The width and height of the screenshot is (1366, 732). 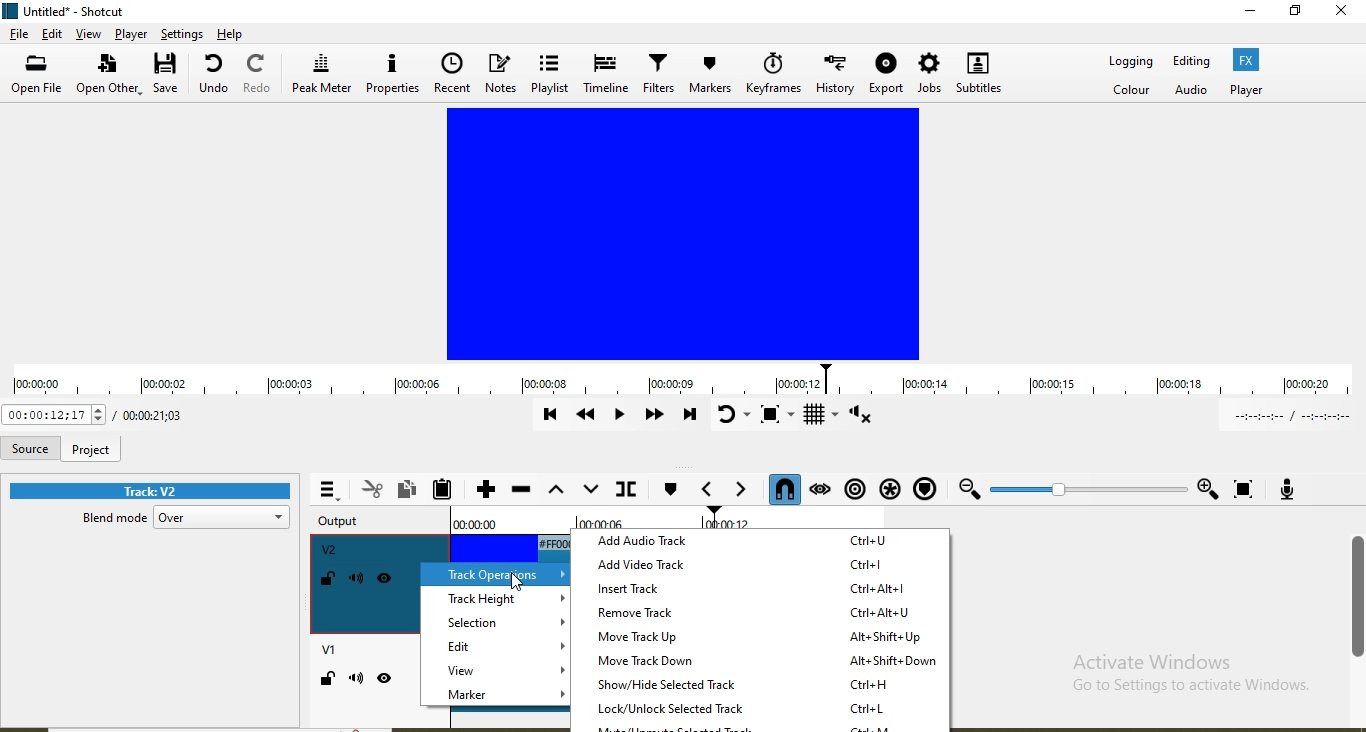 What do you see at coordinates (1237, 15) in the screenshot?
I see `minimise` at bounding box center [1237, 15].